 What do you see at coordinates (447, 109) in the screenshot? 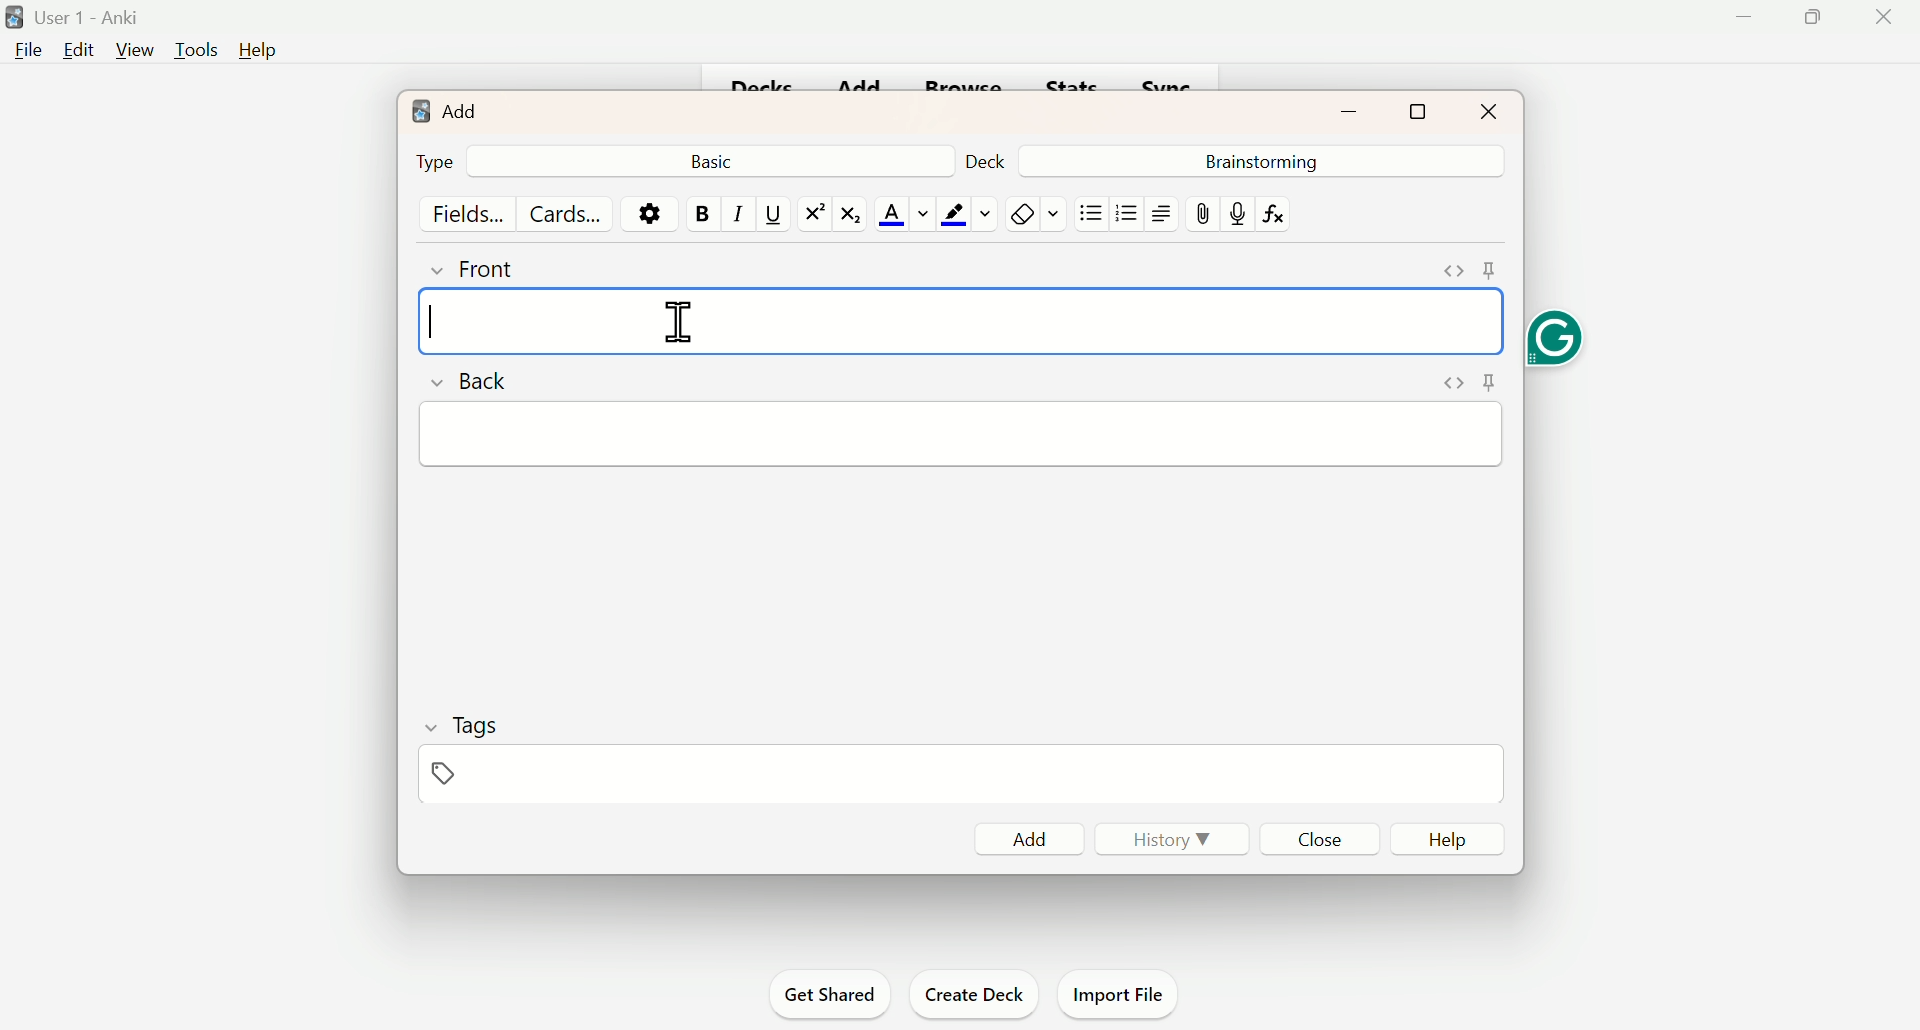
I see `Add` at bounding box center [447, 109].